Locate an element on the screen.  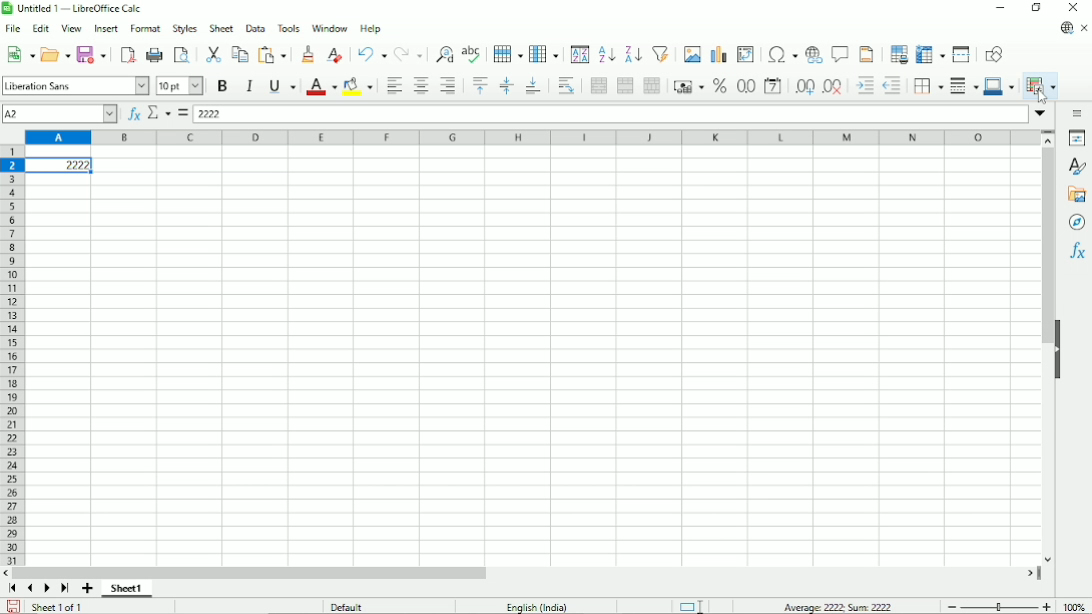
Format as date is located at coordinates (774, 86).